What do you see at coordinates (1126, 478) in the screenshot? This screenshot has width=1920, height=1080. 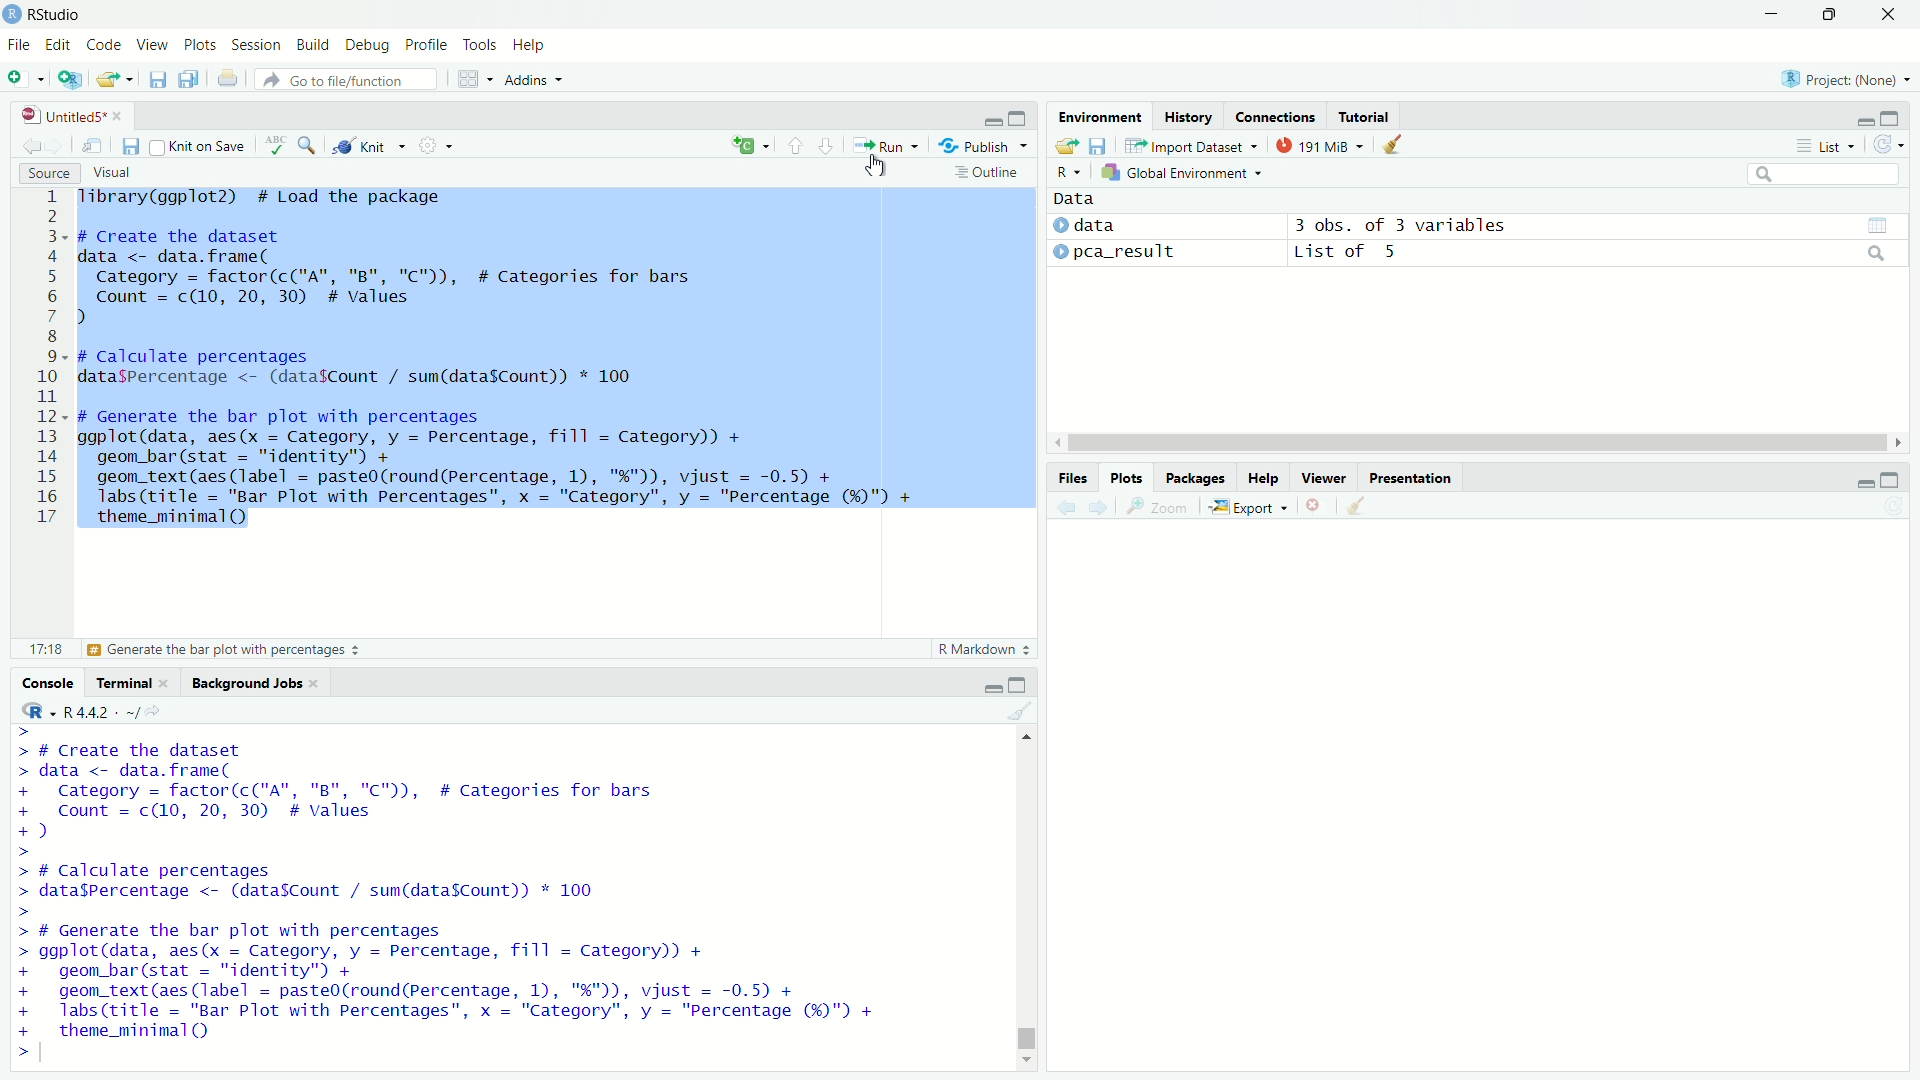 I see `Plots` at bounding box center [1126, 478].